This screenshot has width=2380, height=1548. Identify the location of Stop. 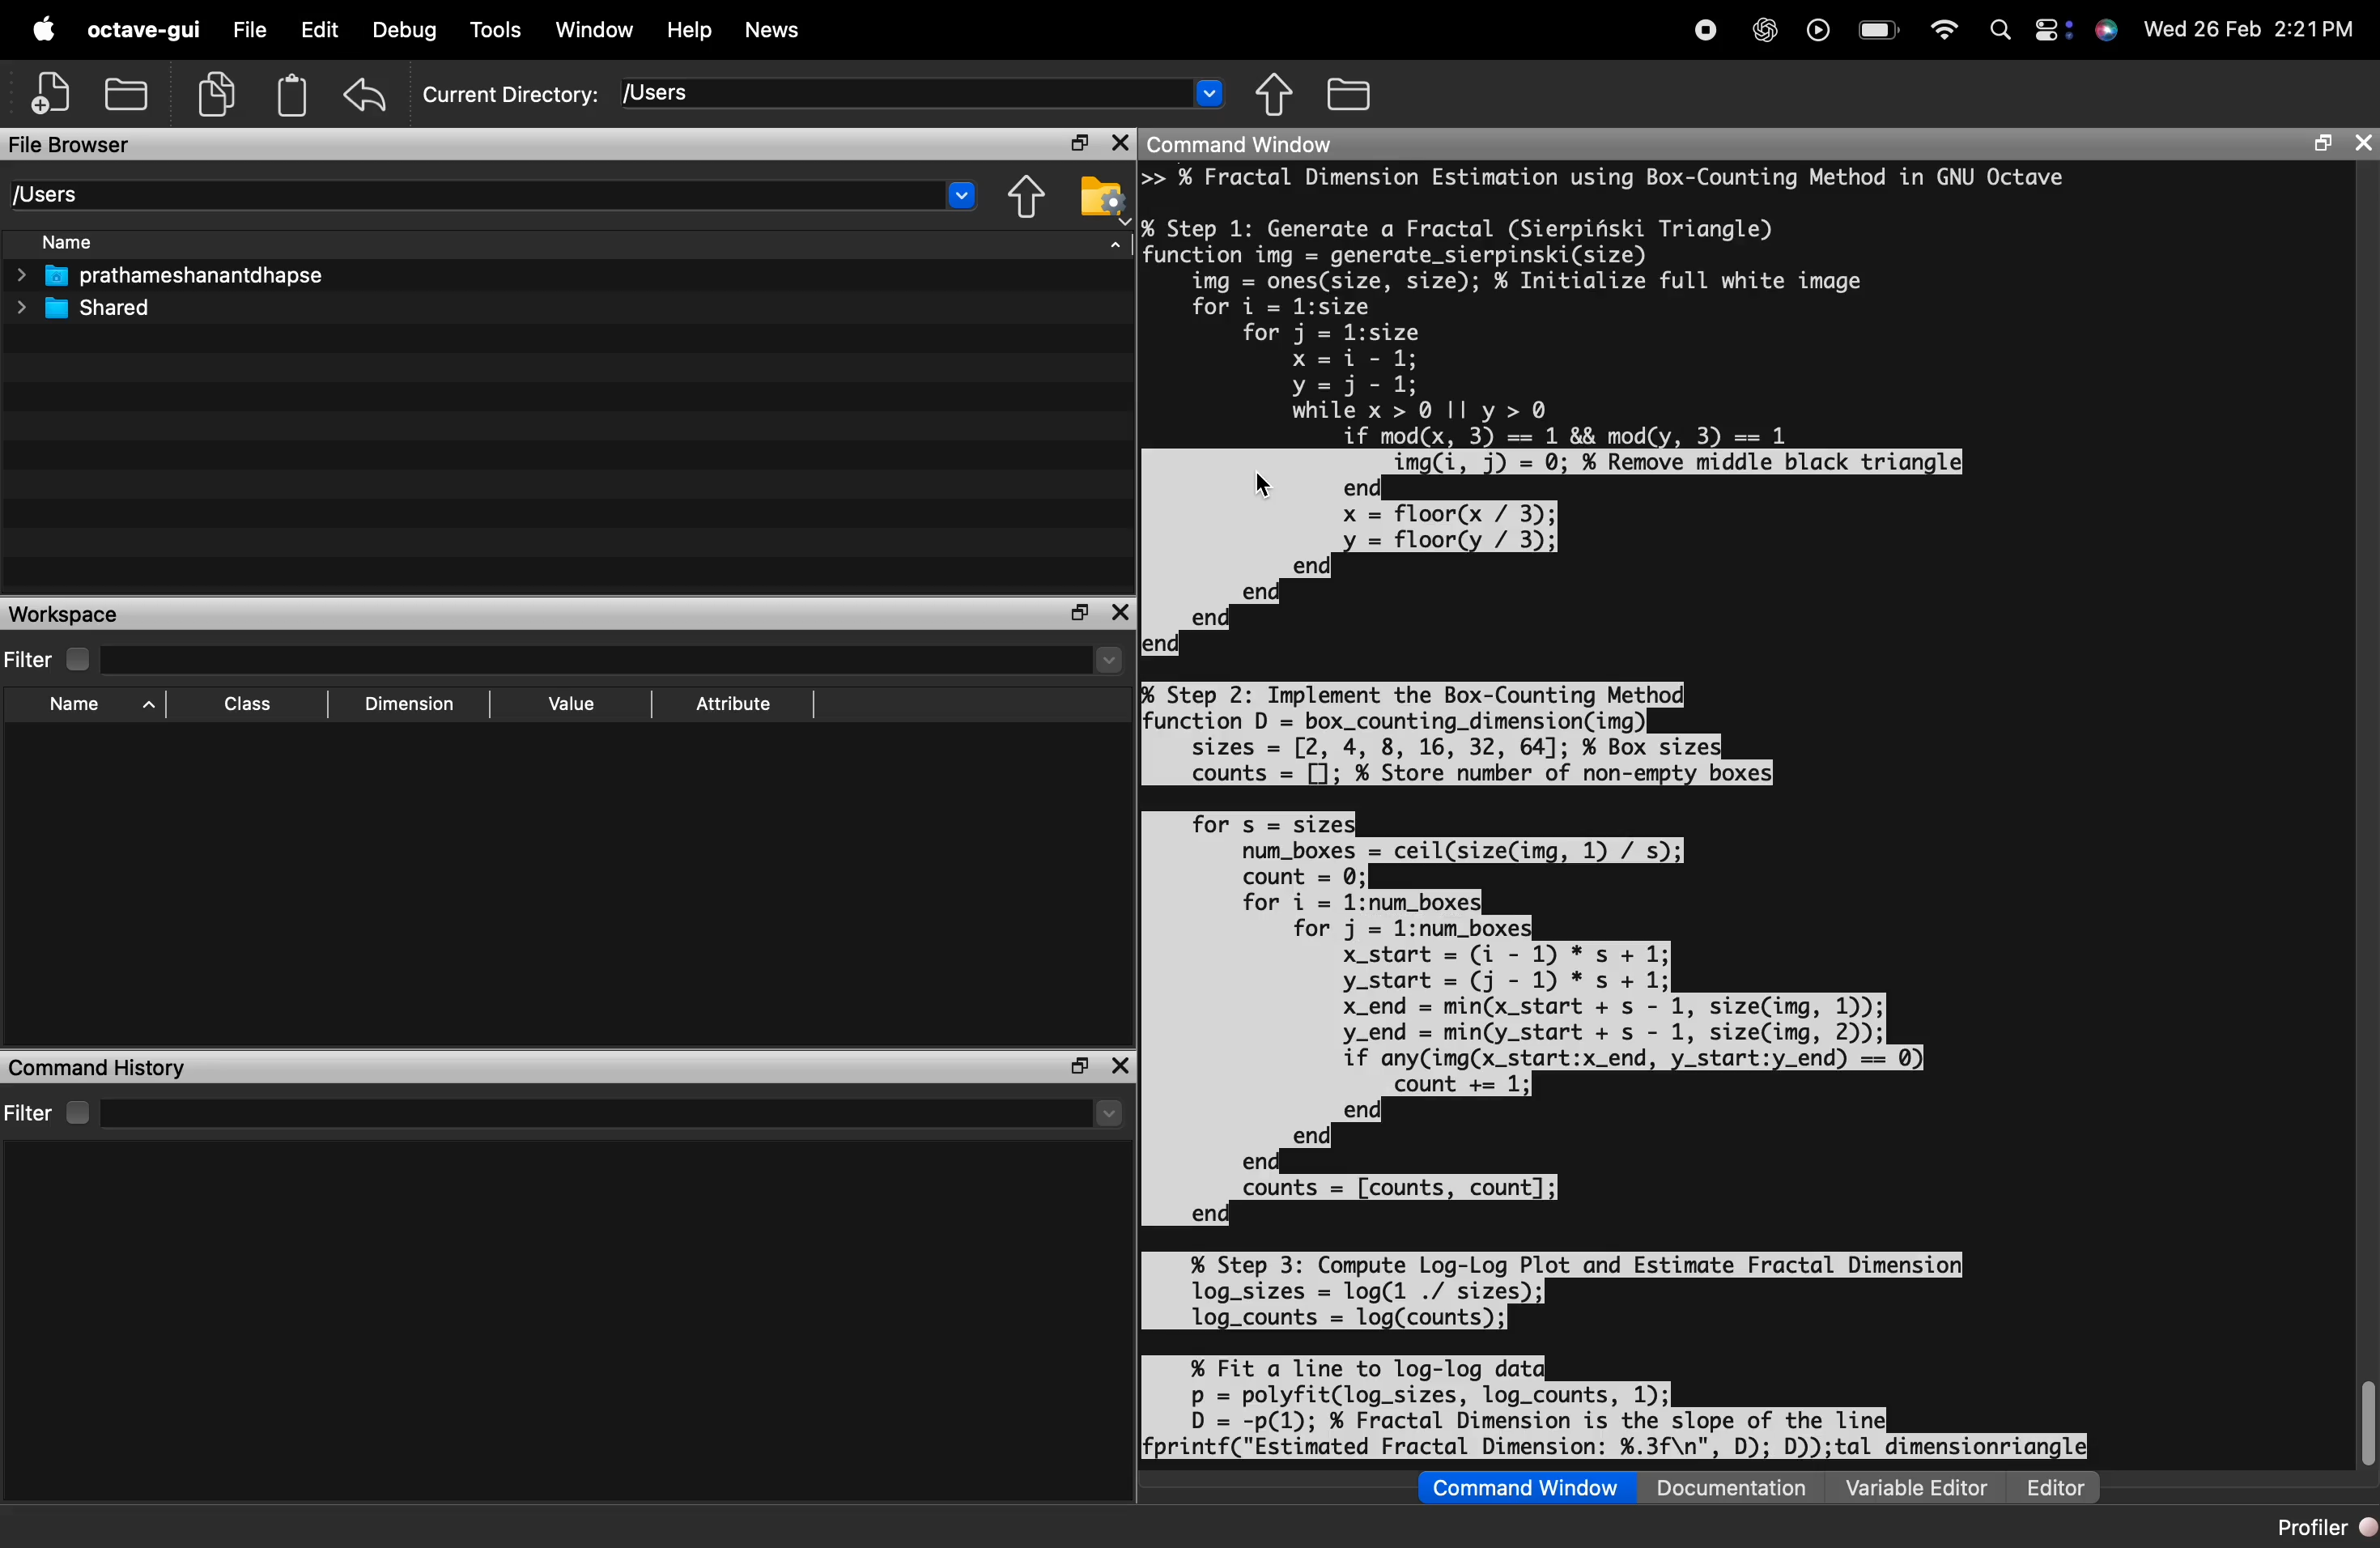
(1708, 27).